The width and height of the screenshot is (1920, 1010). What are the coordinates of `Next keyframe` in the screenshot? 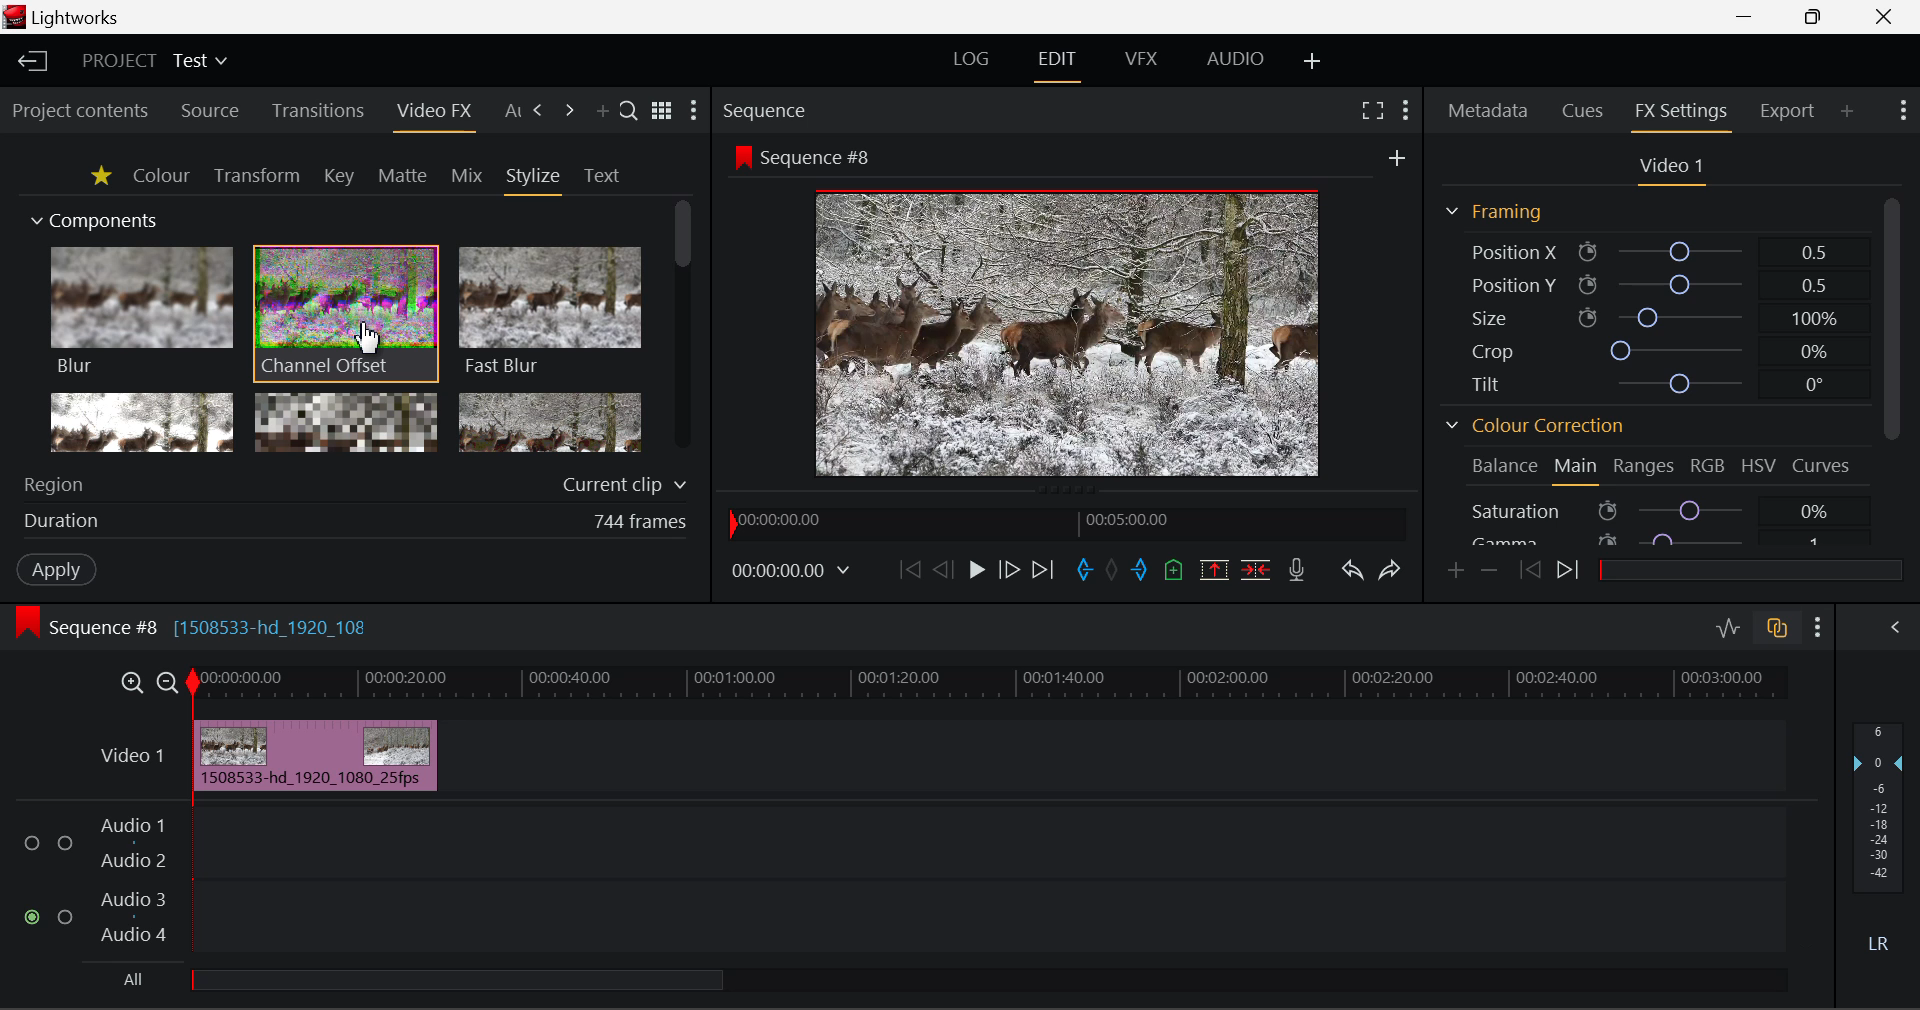 It's located at (1571, 573).